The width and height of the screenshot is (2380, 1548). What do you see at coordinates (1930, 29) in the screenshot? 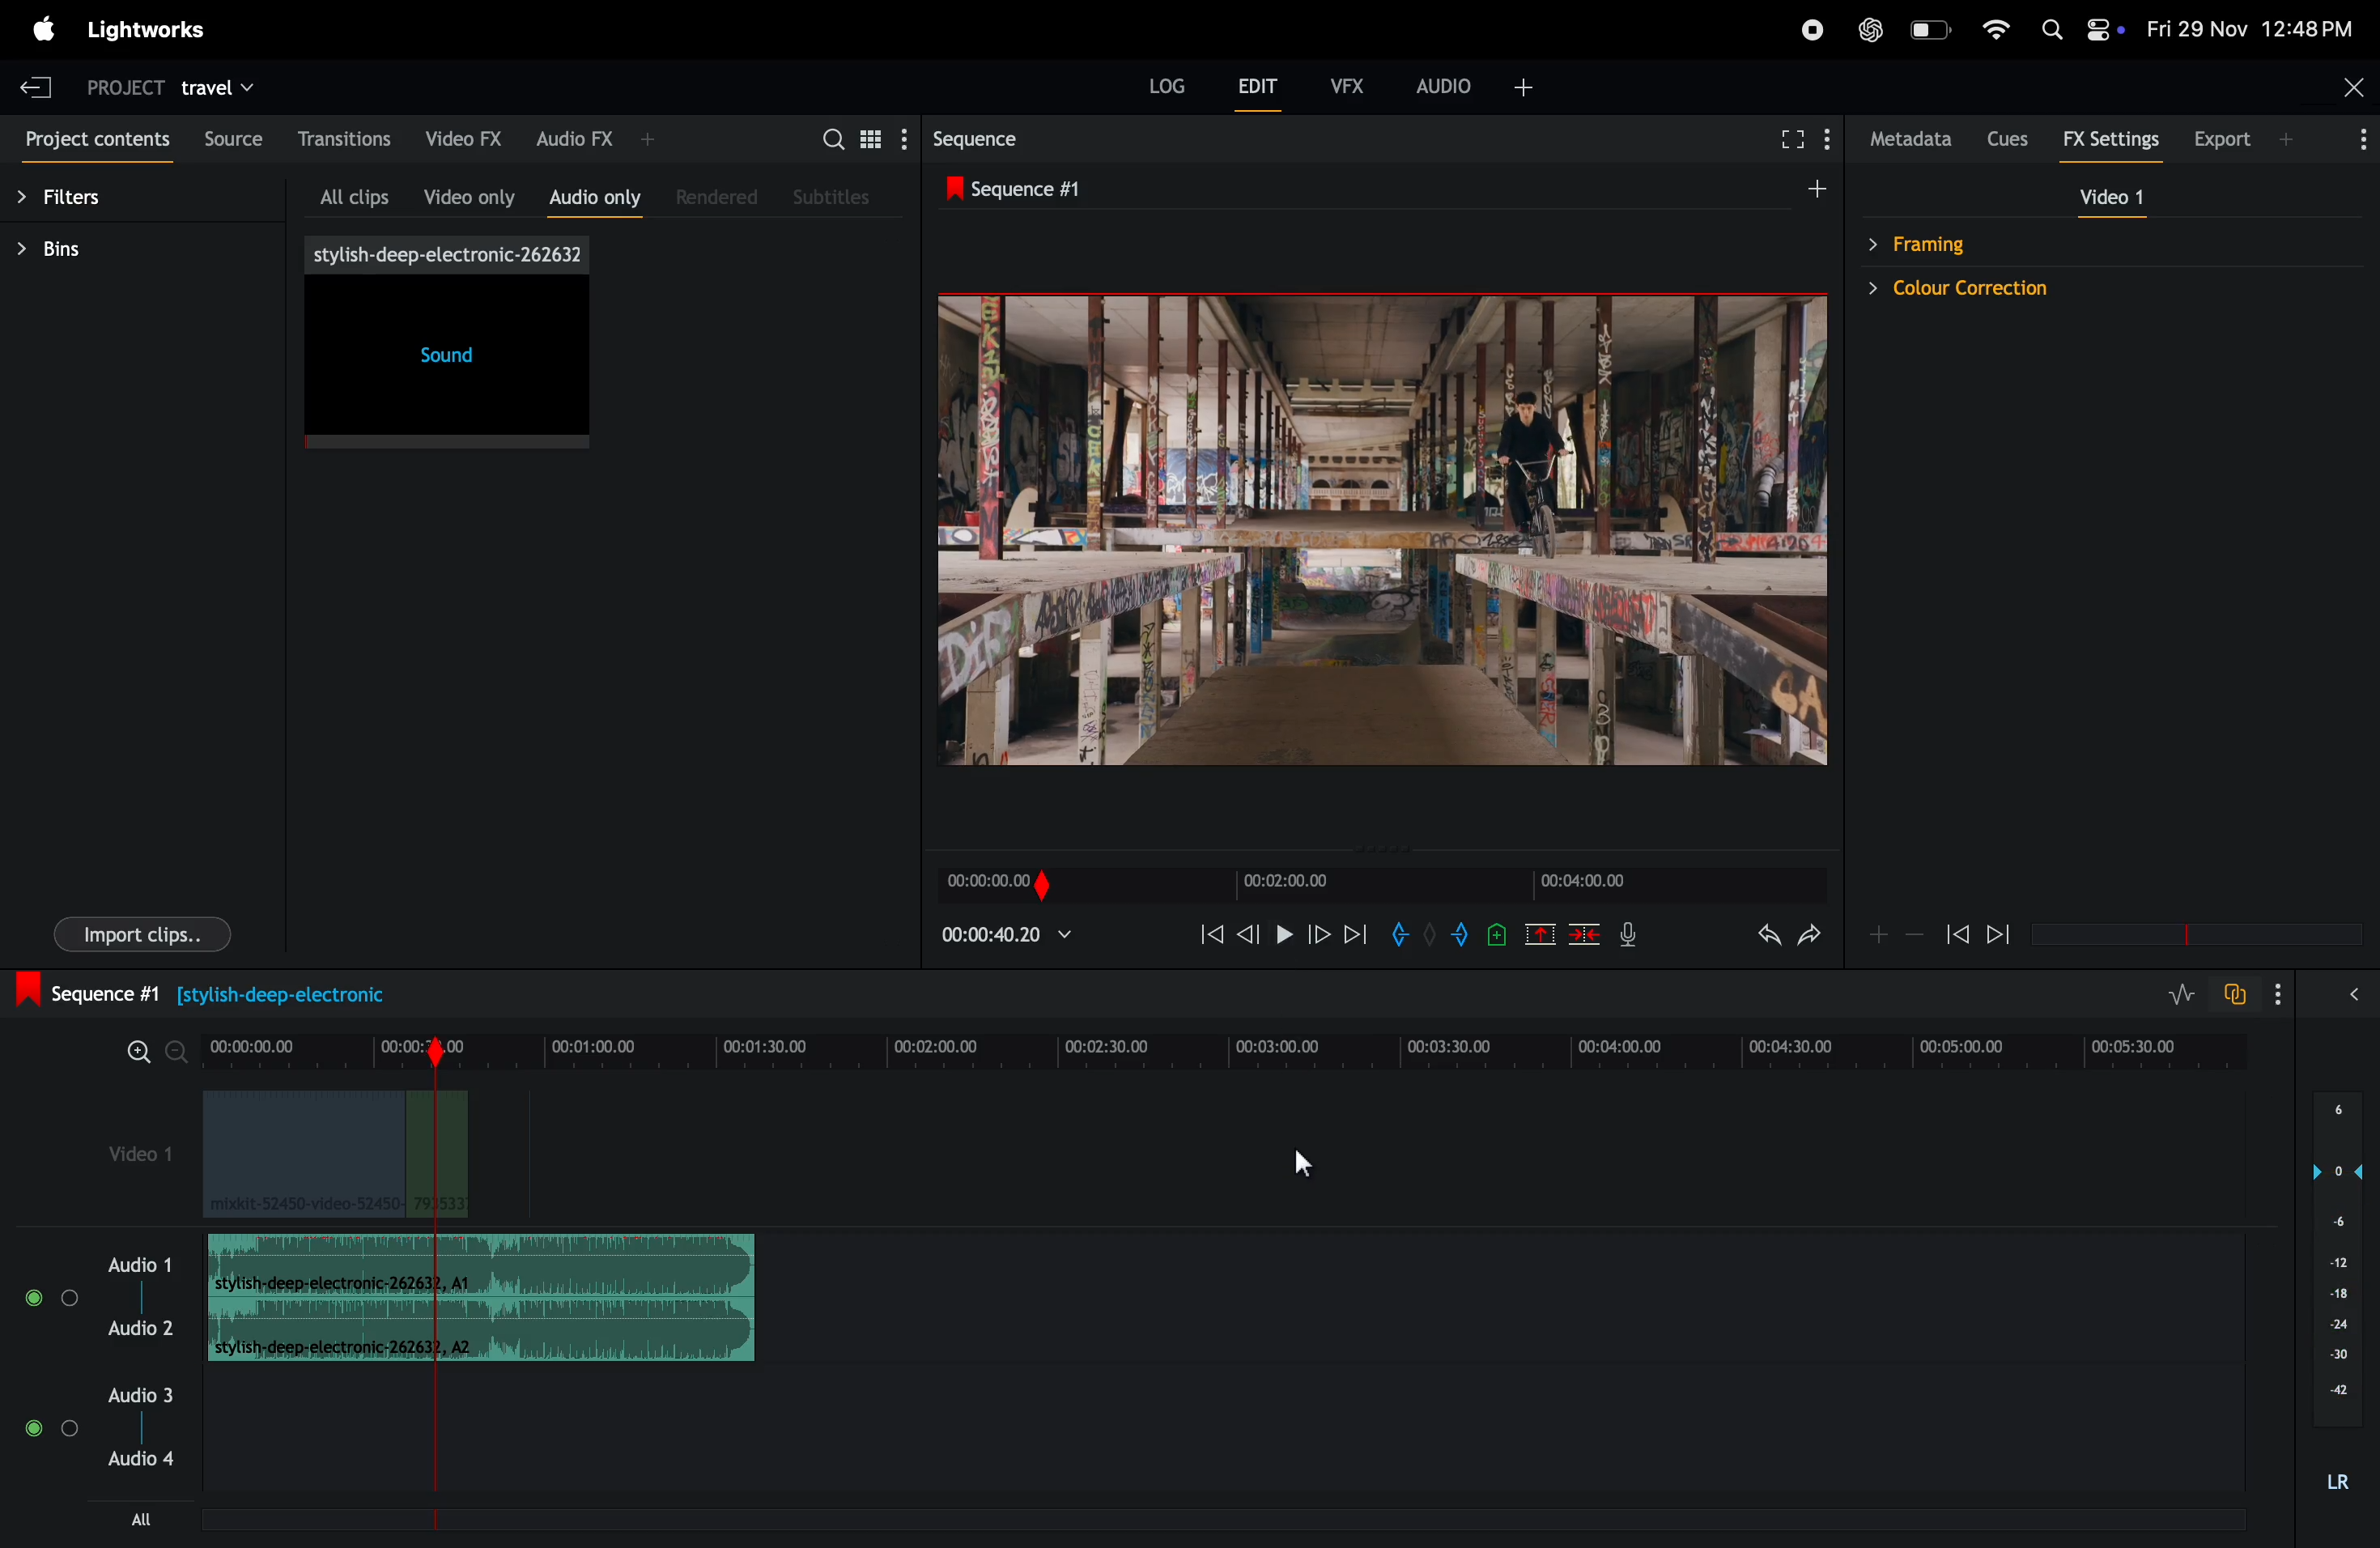
I see `battery` at bounding box center [1930, 29].